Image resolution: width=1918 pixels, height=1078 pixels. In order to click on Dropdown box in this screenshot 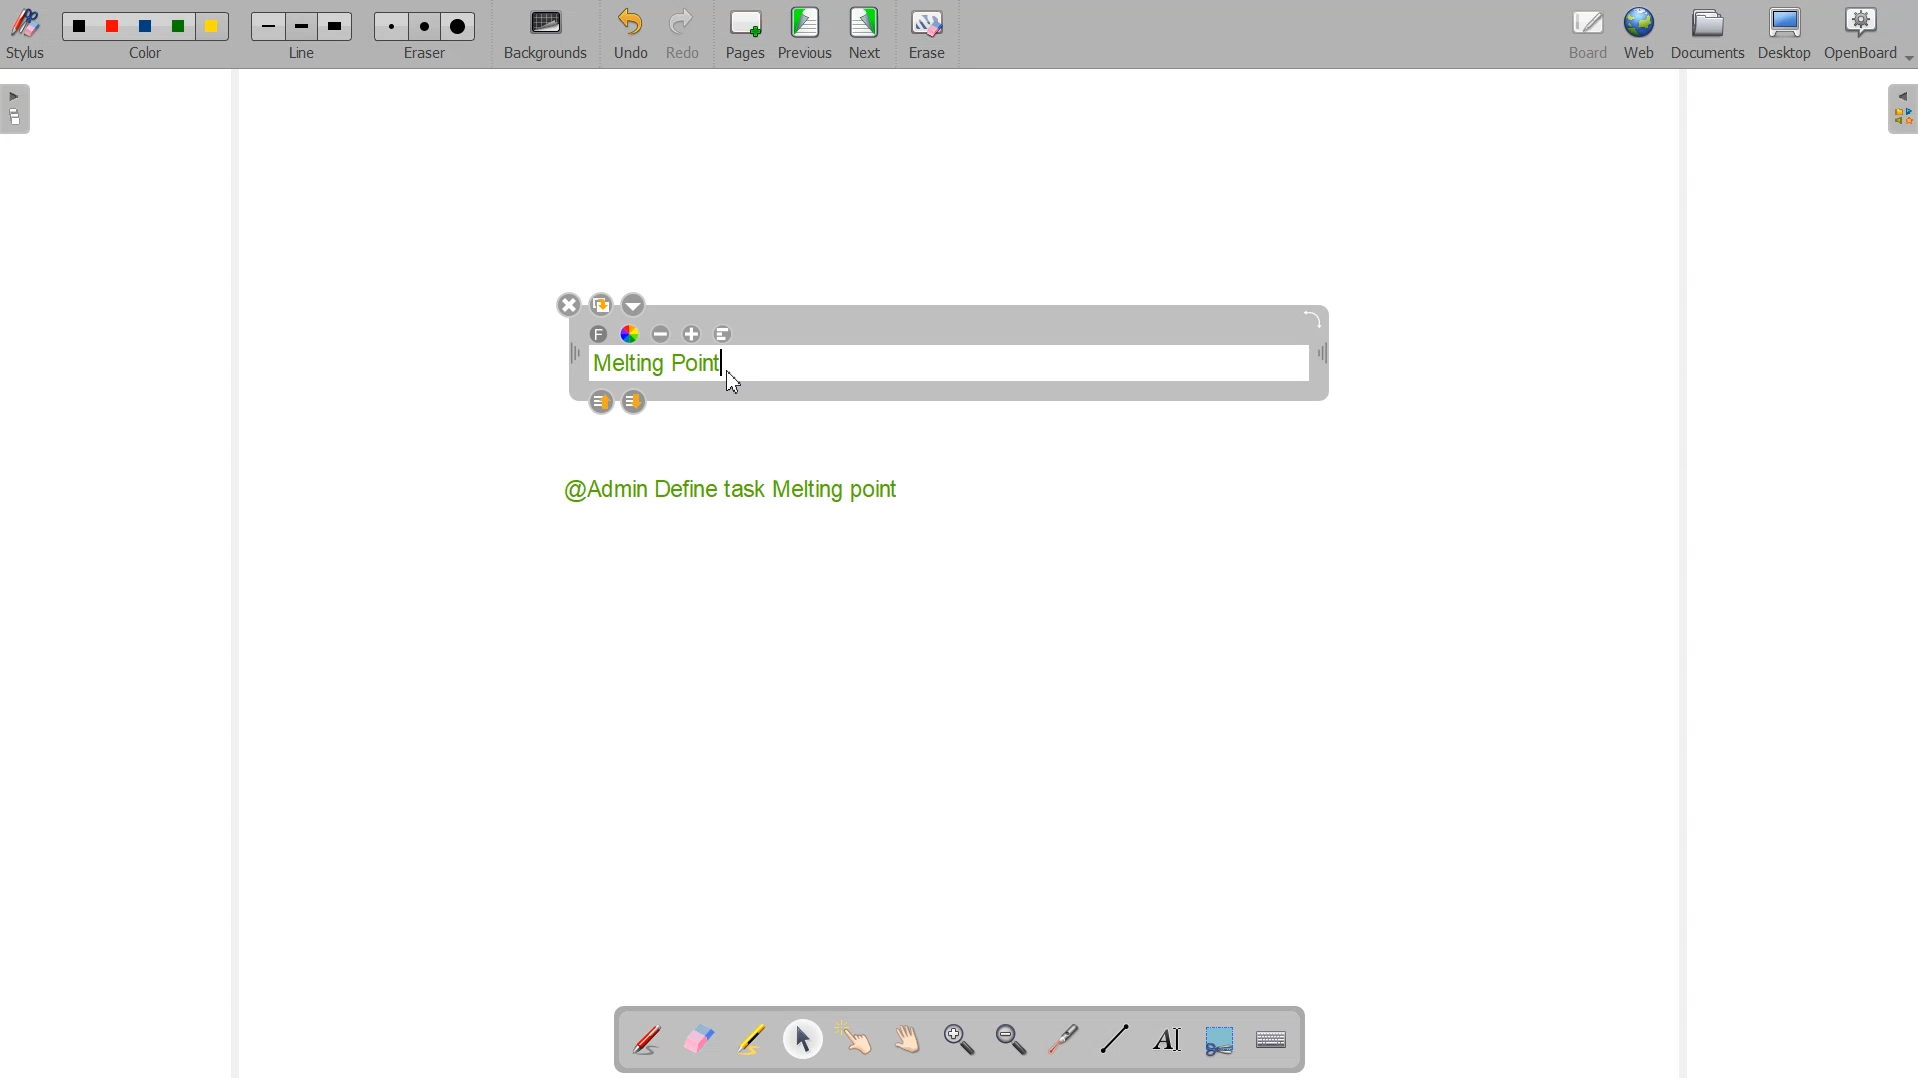, I will do `click(633, 304)`.